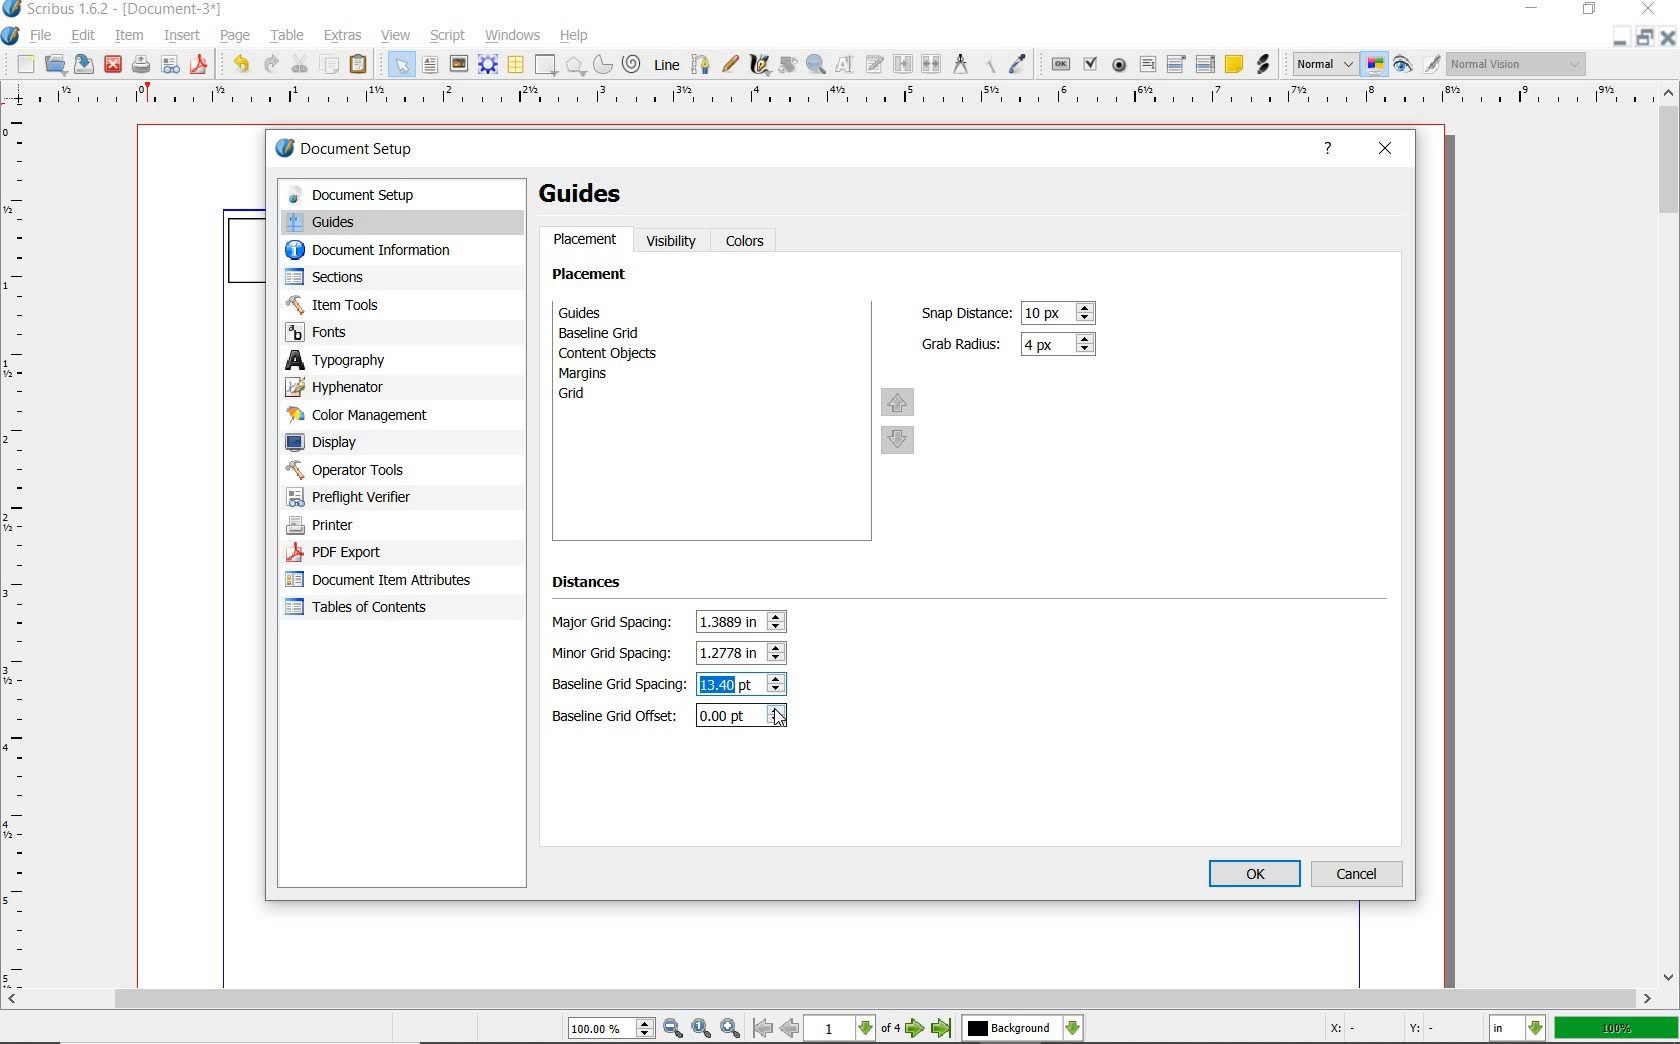 This screenshot has width=1680, height=1044. I want to click on go to previous page, so click(791, 1029).